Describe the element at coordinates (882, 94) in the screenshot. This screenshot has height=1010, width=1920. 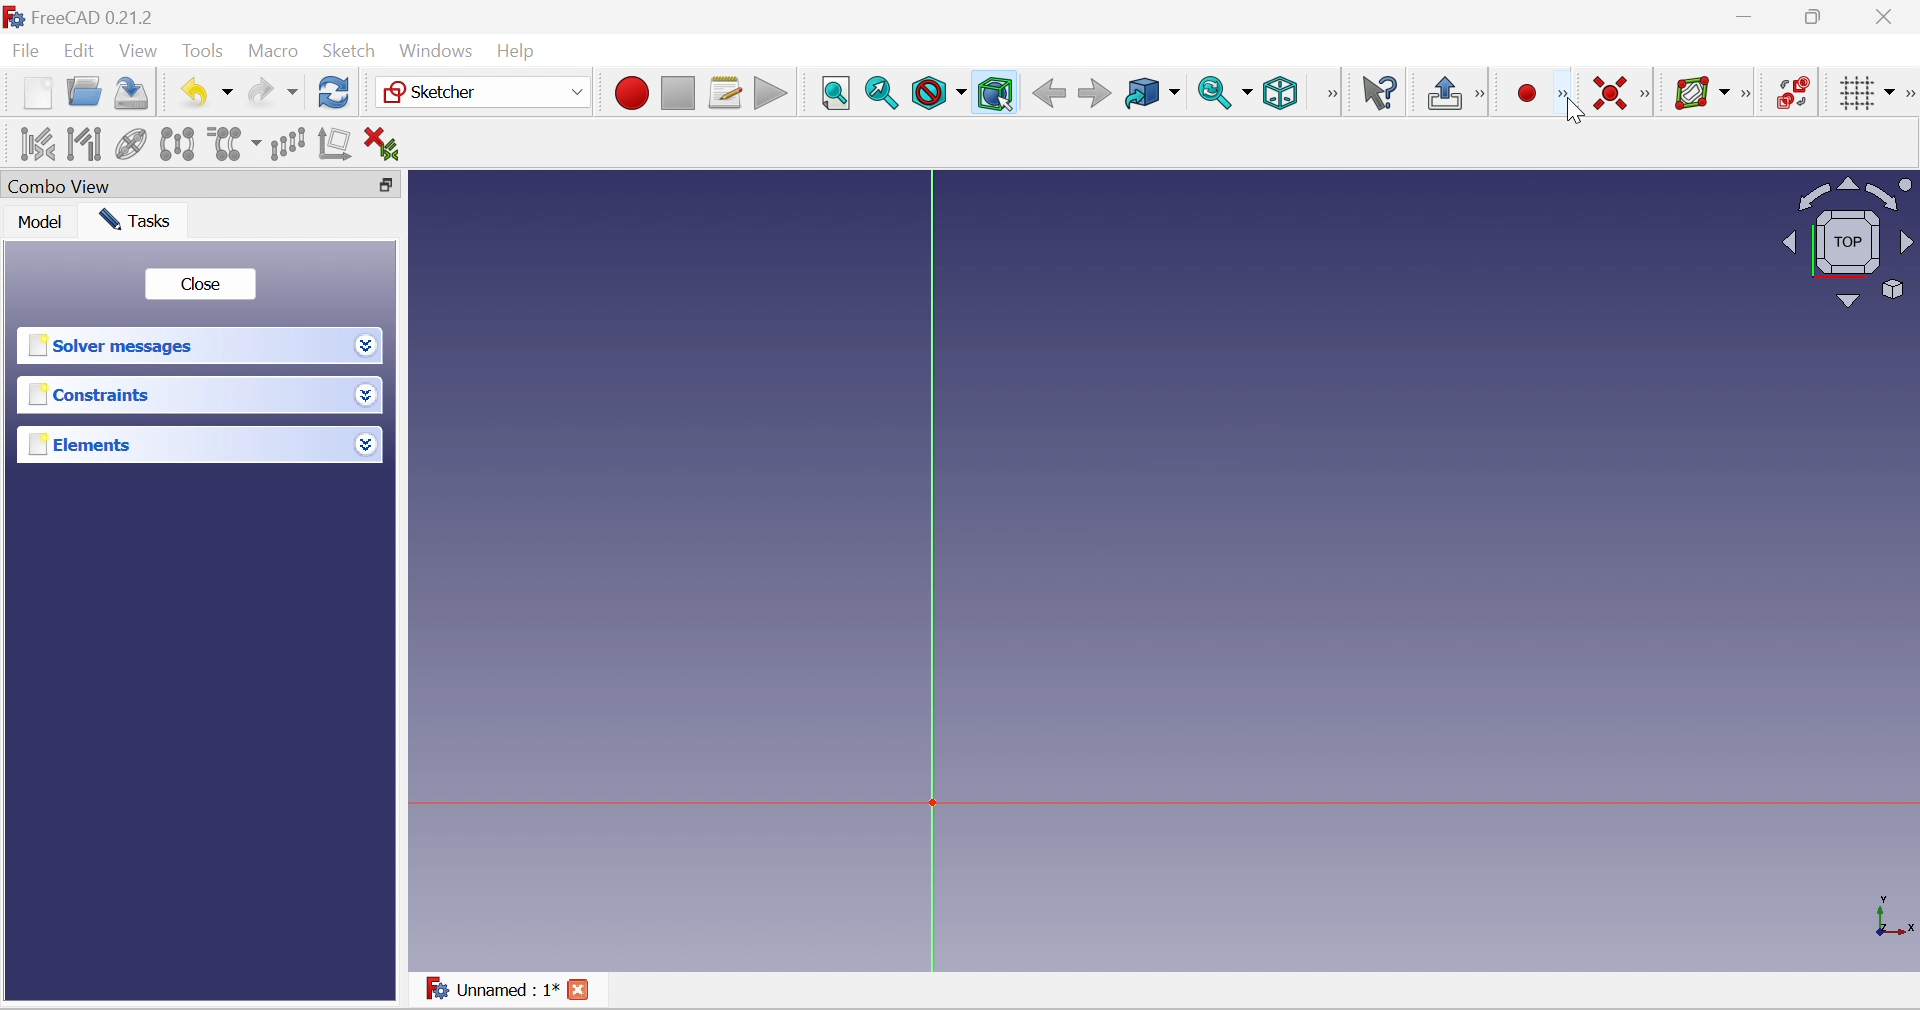
I see `Fit selection` at that location.